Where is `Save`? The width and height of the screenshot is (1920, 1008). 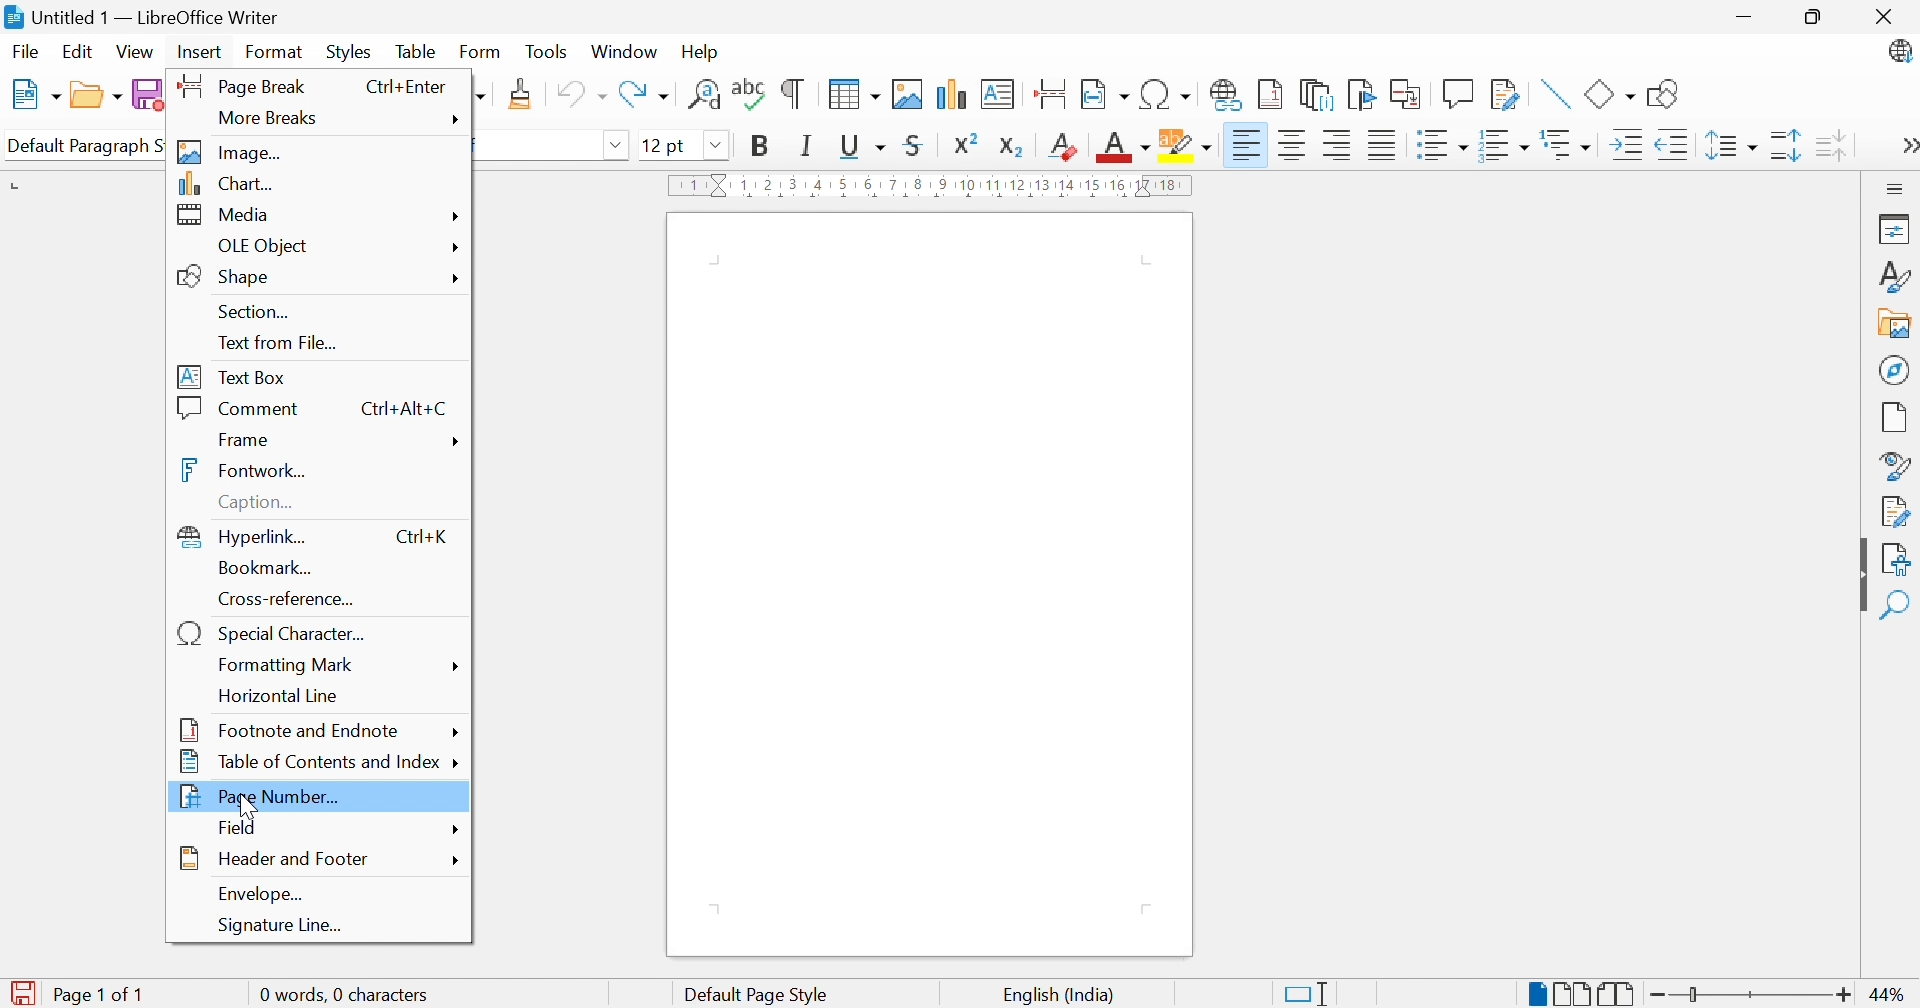 Save is located at coordinates (22, 994).